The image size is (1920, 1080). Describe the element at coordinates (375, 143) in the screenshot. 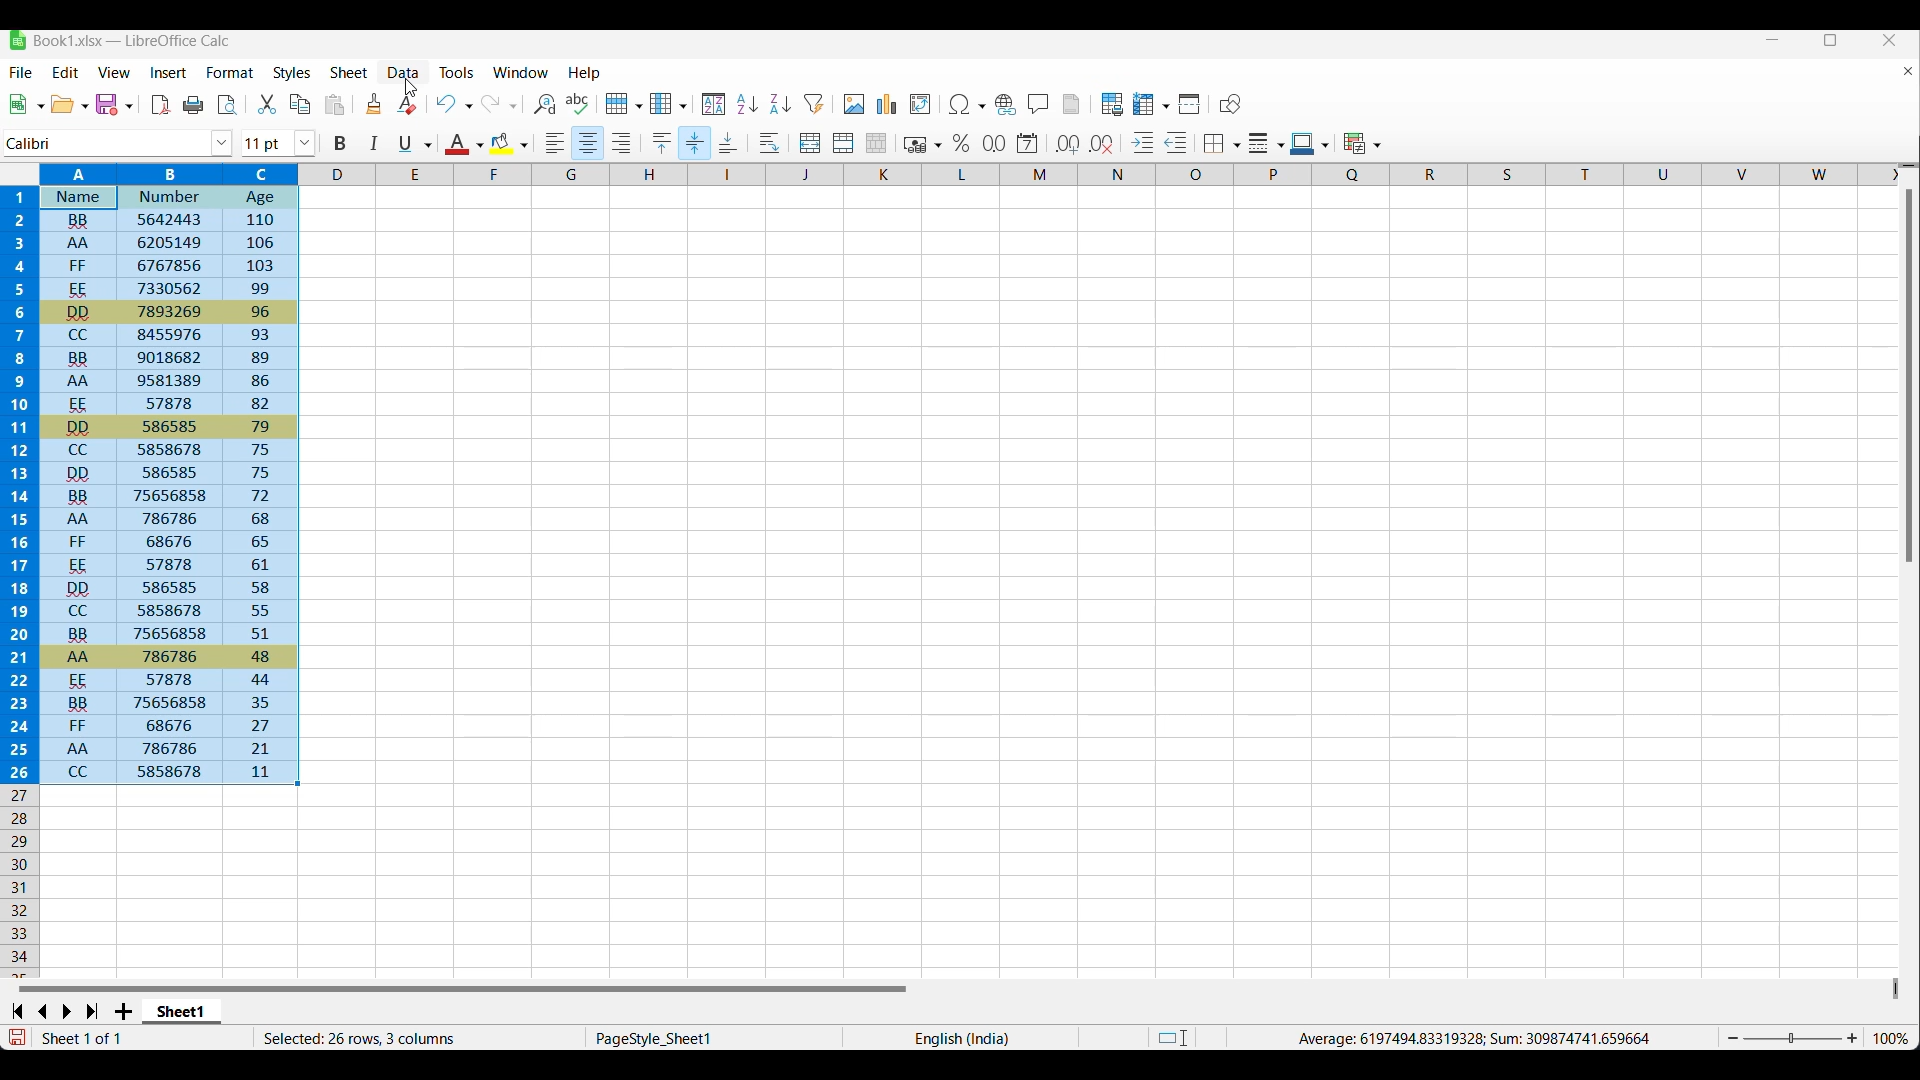

I see `Italic` at that location.